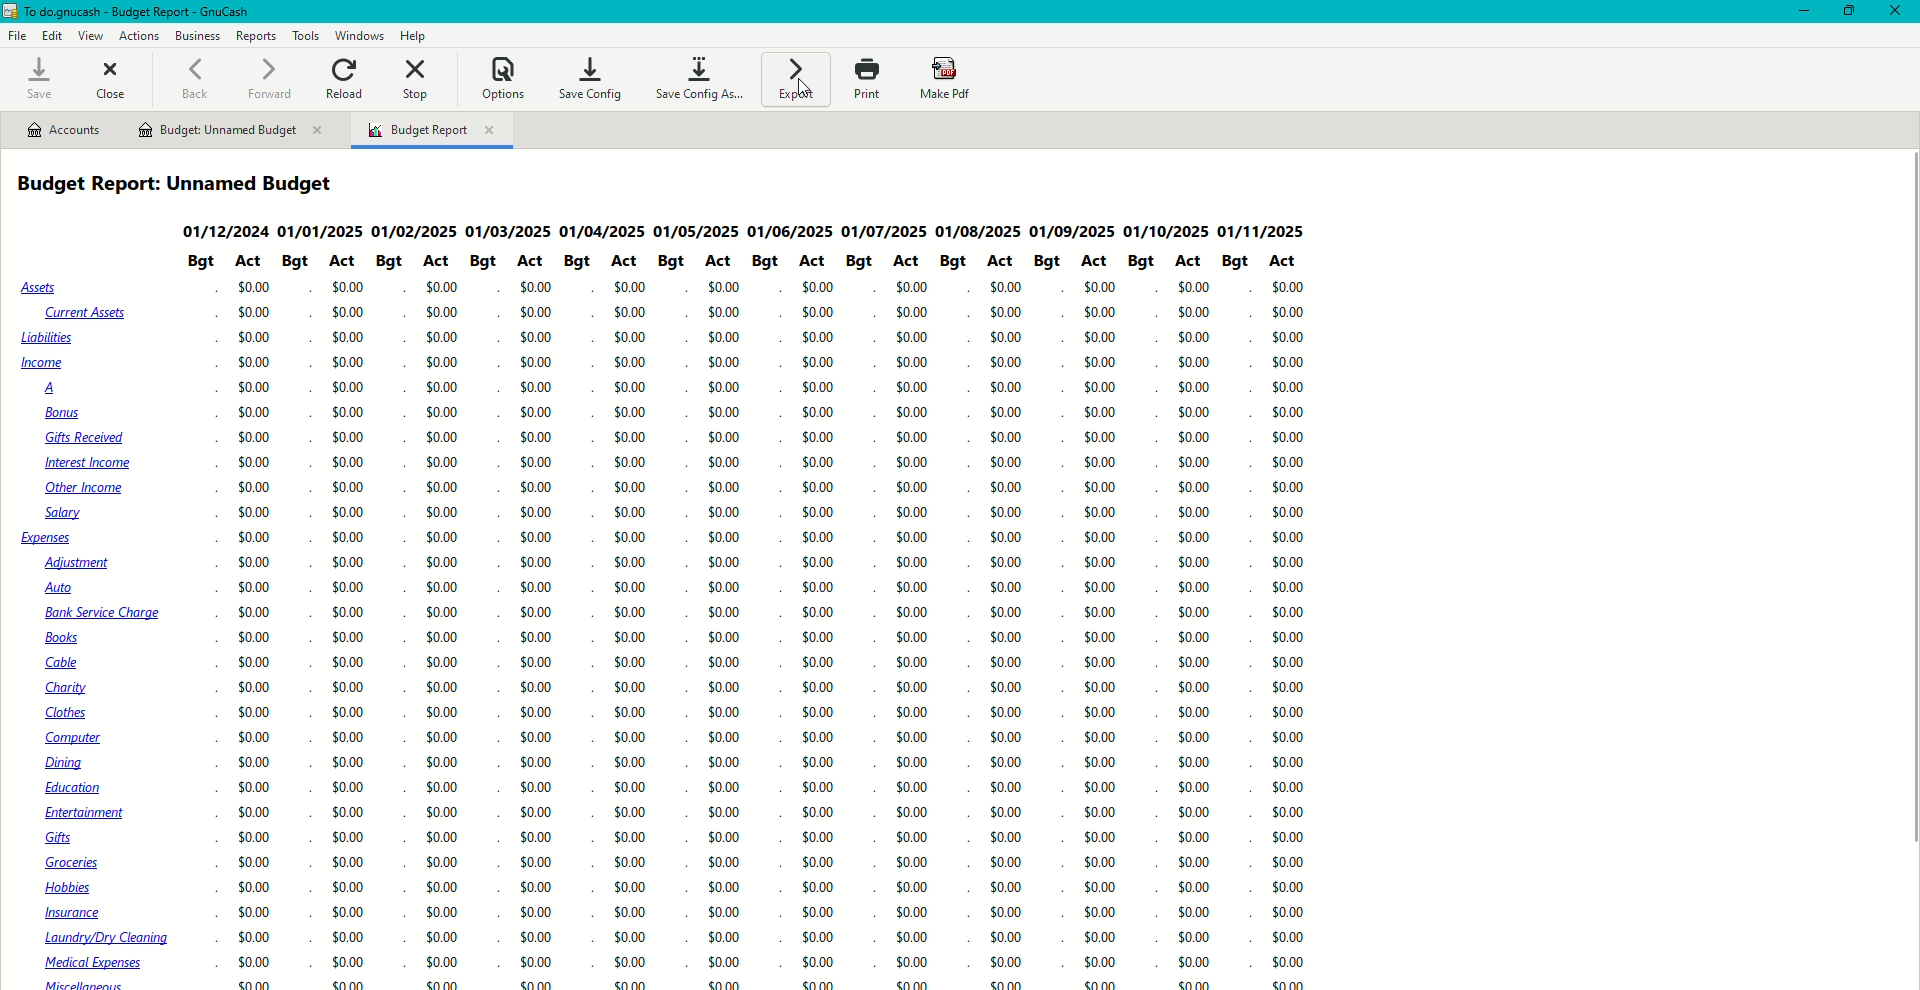  What do you see at coordinates (303, 35) in the screenshot?
I see `Tools` at bounding box center [303, 35].